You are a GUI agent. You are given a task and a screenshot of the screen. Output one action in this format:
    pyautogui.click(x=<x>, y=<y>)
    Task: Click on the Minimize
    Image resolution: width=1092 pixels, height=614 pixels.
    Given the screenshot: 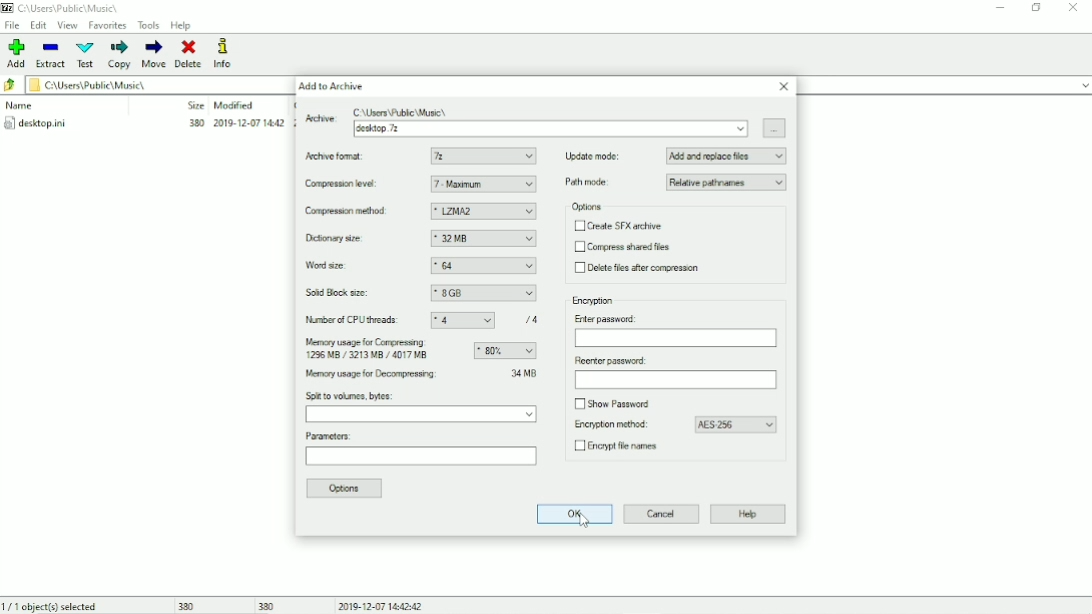 What is the action you would take?
    pyautogui.click(x=1001, y=8)
    